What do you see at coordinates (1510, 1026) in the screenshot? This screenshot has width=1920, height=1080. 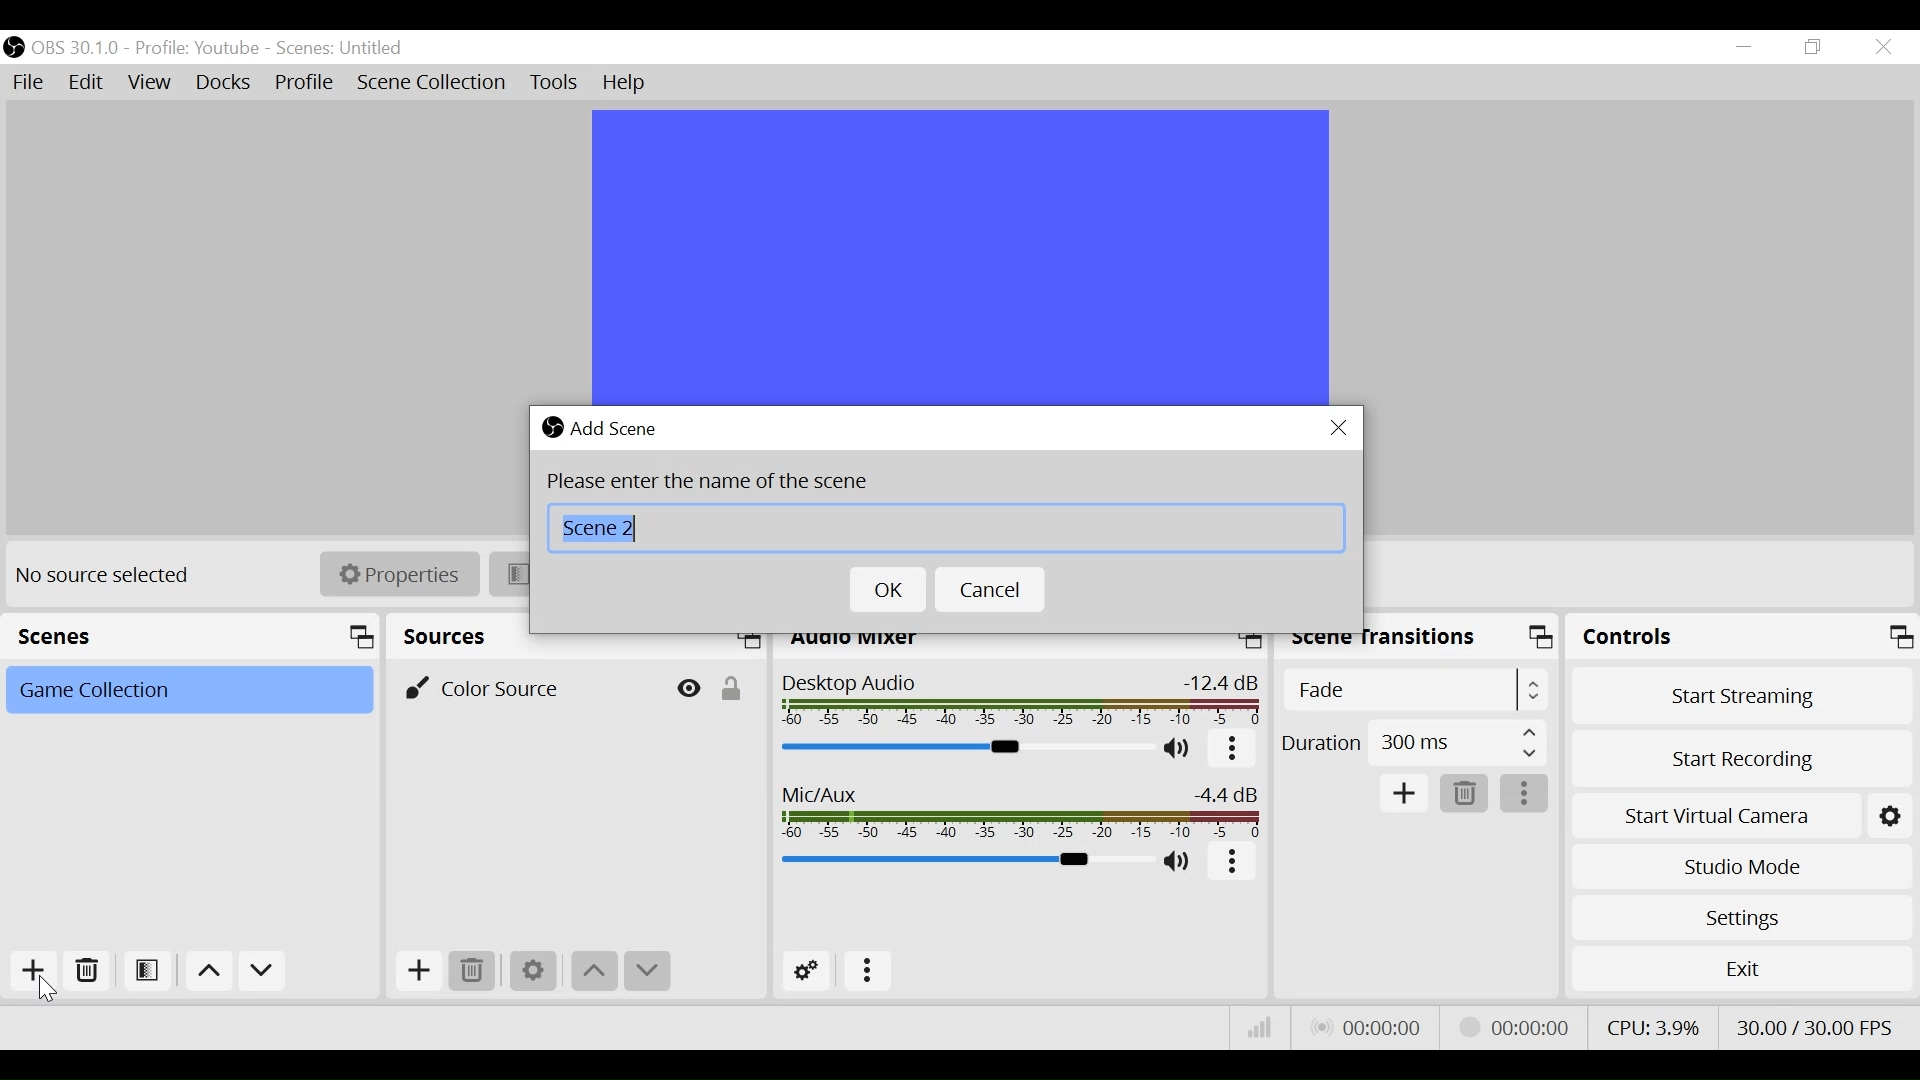 I see `Streaming Status` at bounding box center [1510, 1026].